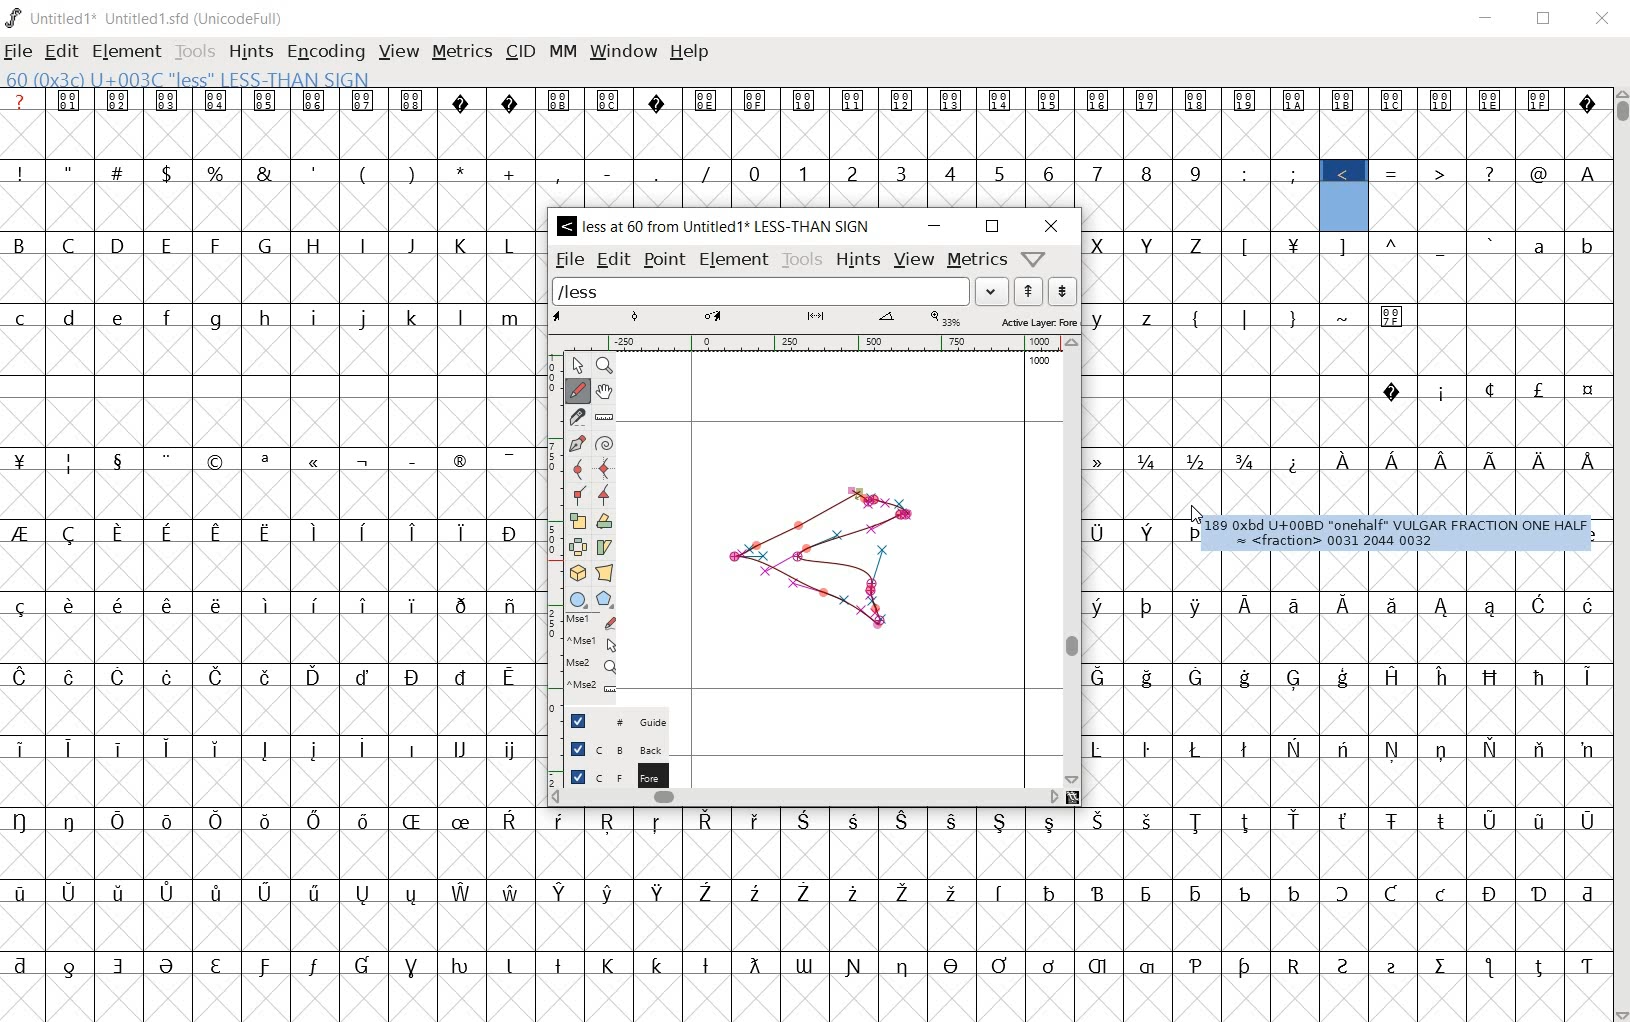 This screenshot has width=1630, height=1022. Describe the element at coordinates (1200, 206) in the screenshot. I see `empty cells` at that location.